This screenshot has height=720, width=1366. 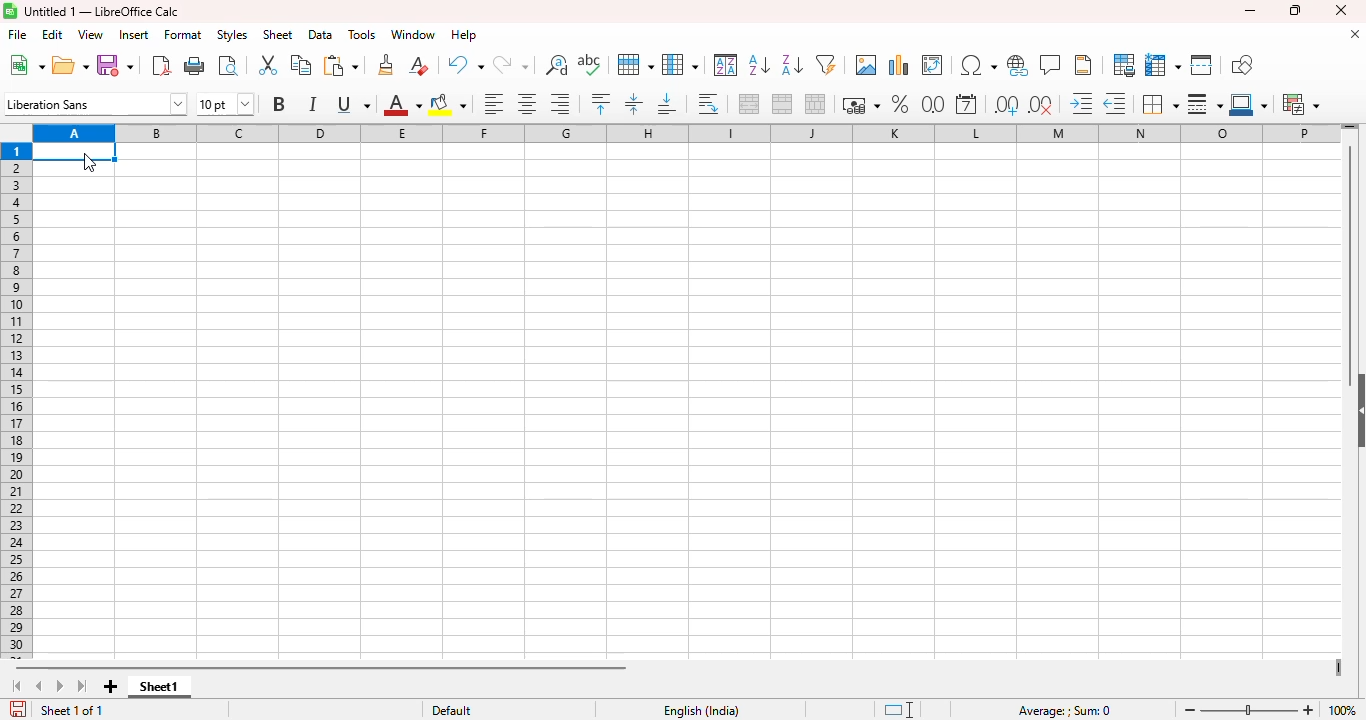 I want to click on align bottom, so click(x=668, y=103).